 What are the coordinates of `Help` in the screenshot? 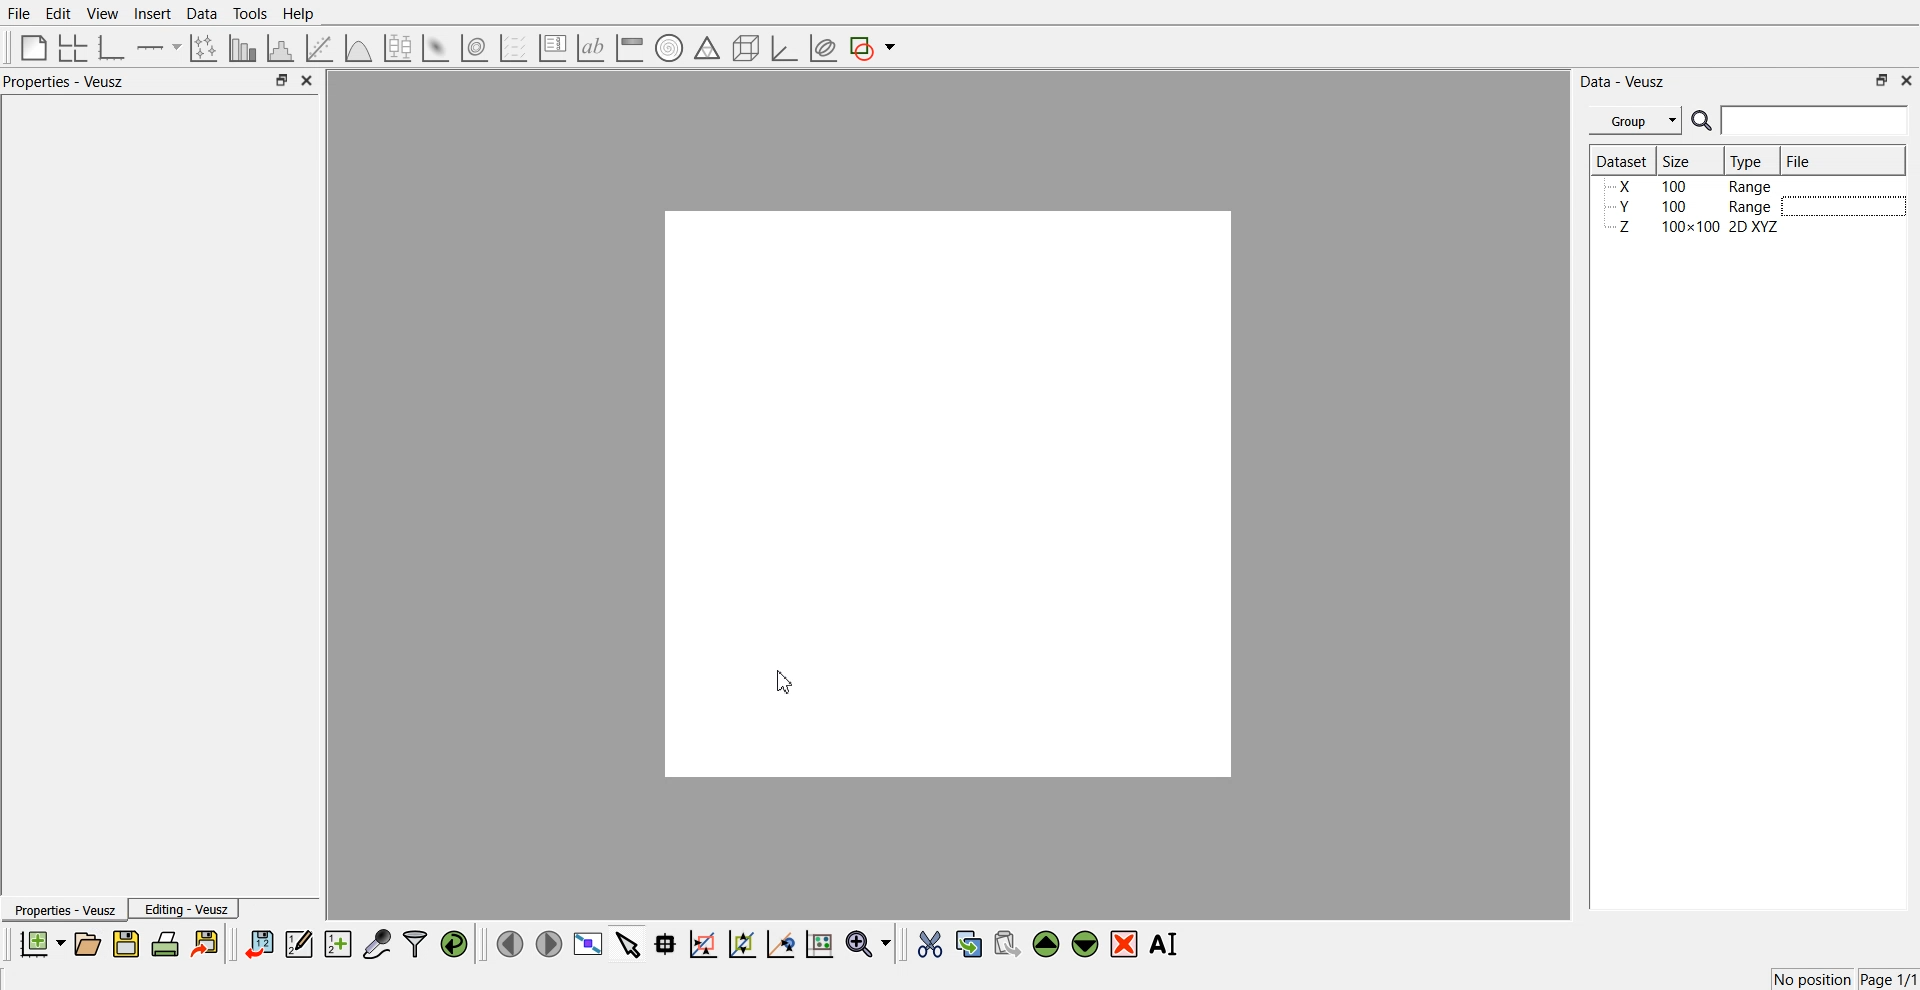 It's located at (299, 14).